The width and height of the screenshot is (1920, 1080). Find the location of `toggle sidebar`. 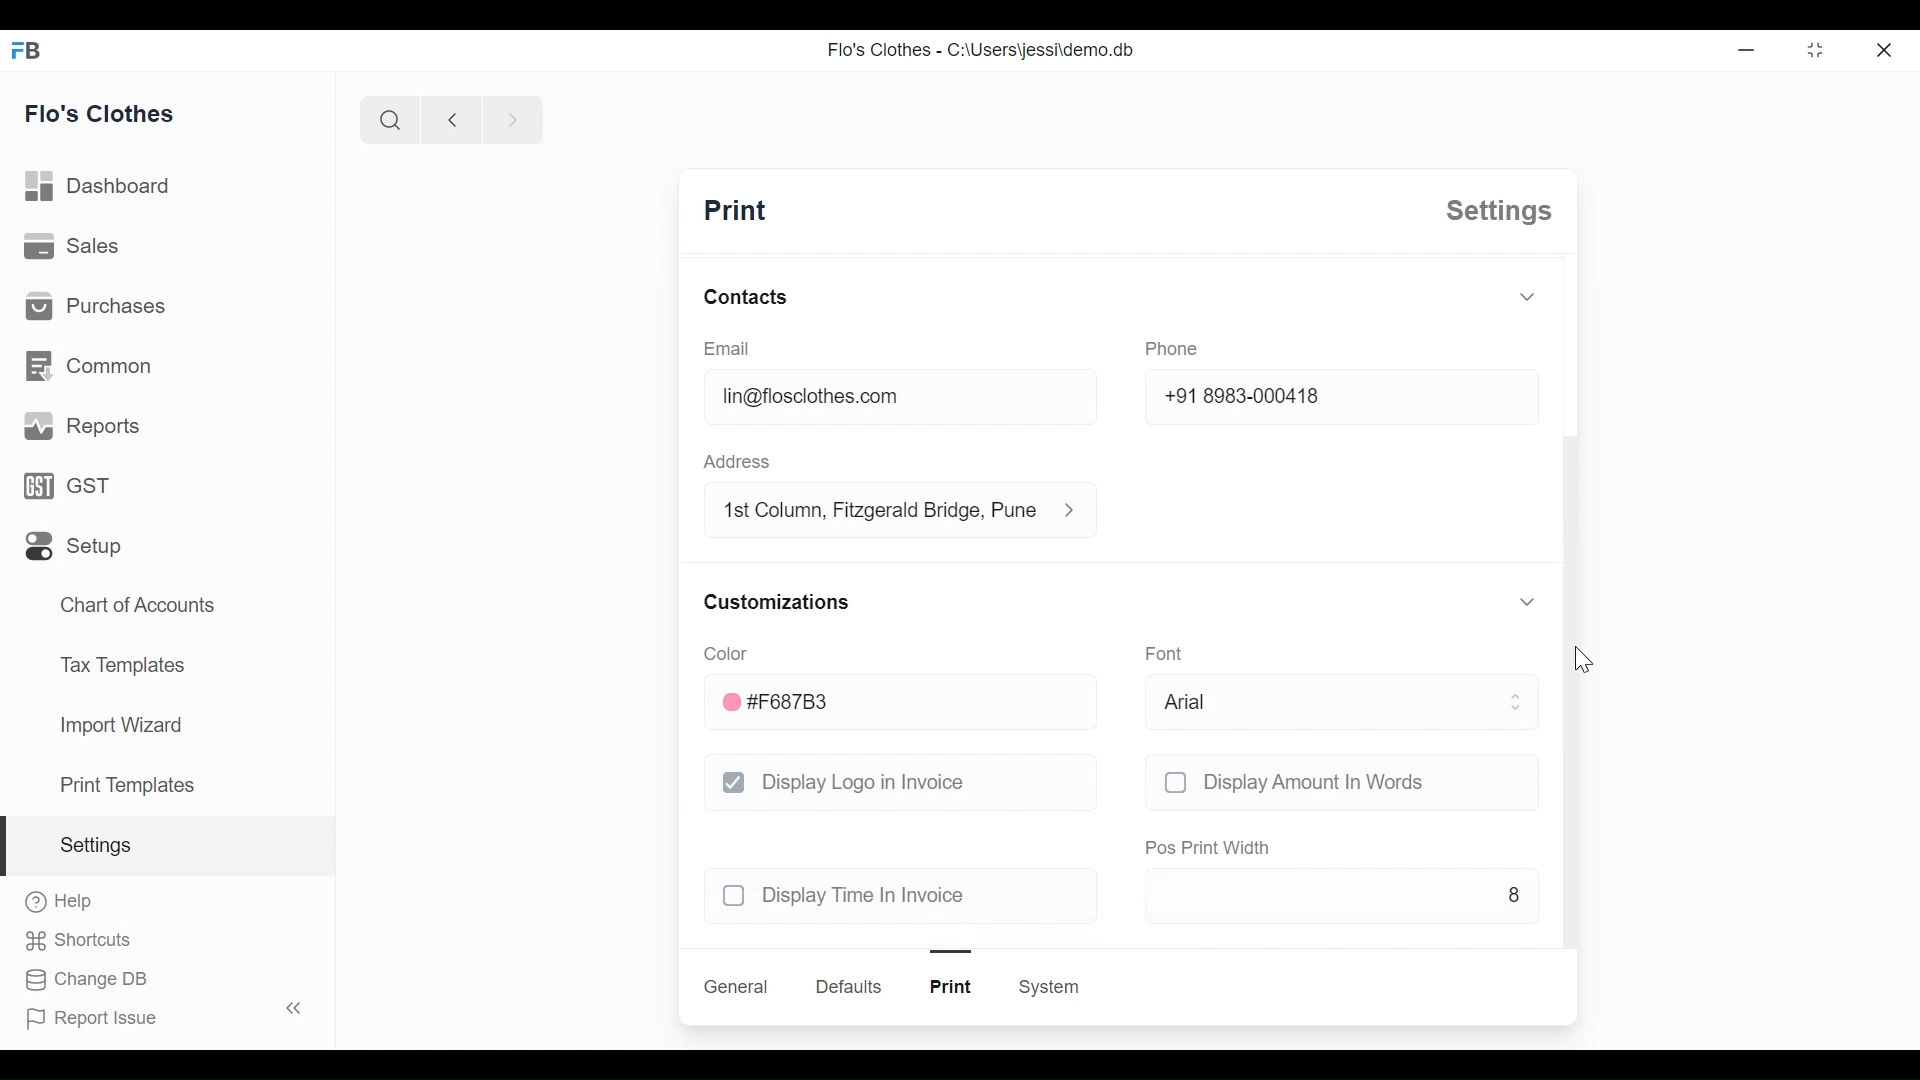

toggle sidebar is located at coordinates (296, 1008).